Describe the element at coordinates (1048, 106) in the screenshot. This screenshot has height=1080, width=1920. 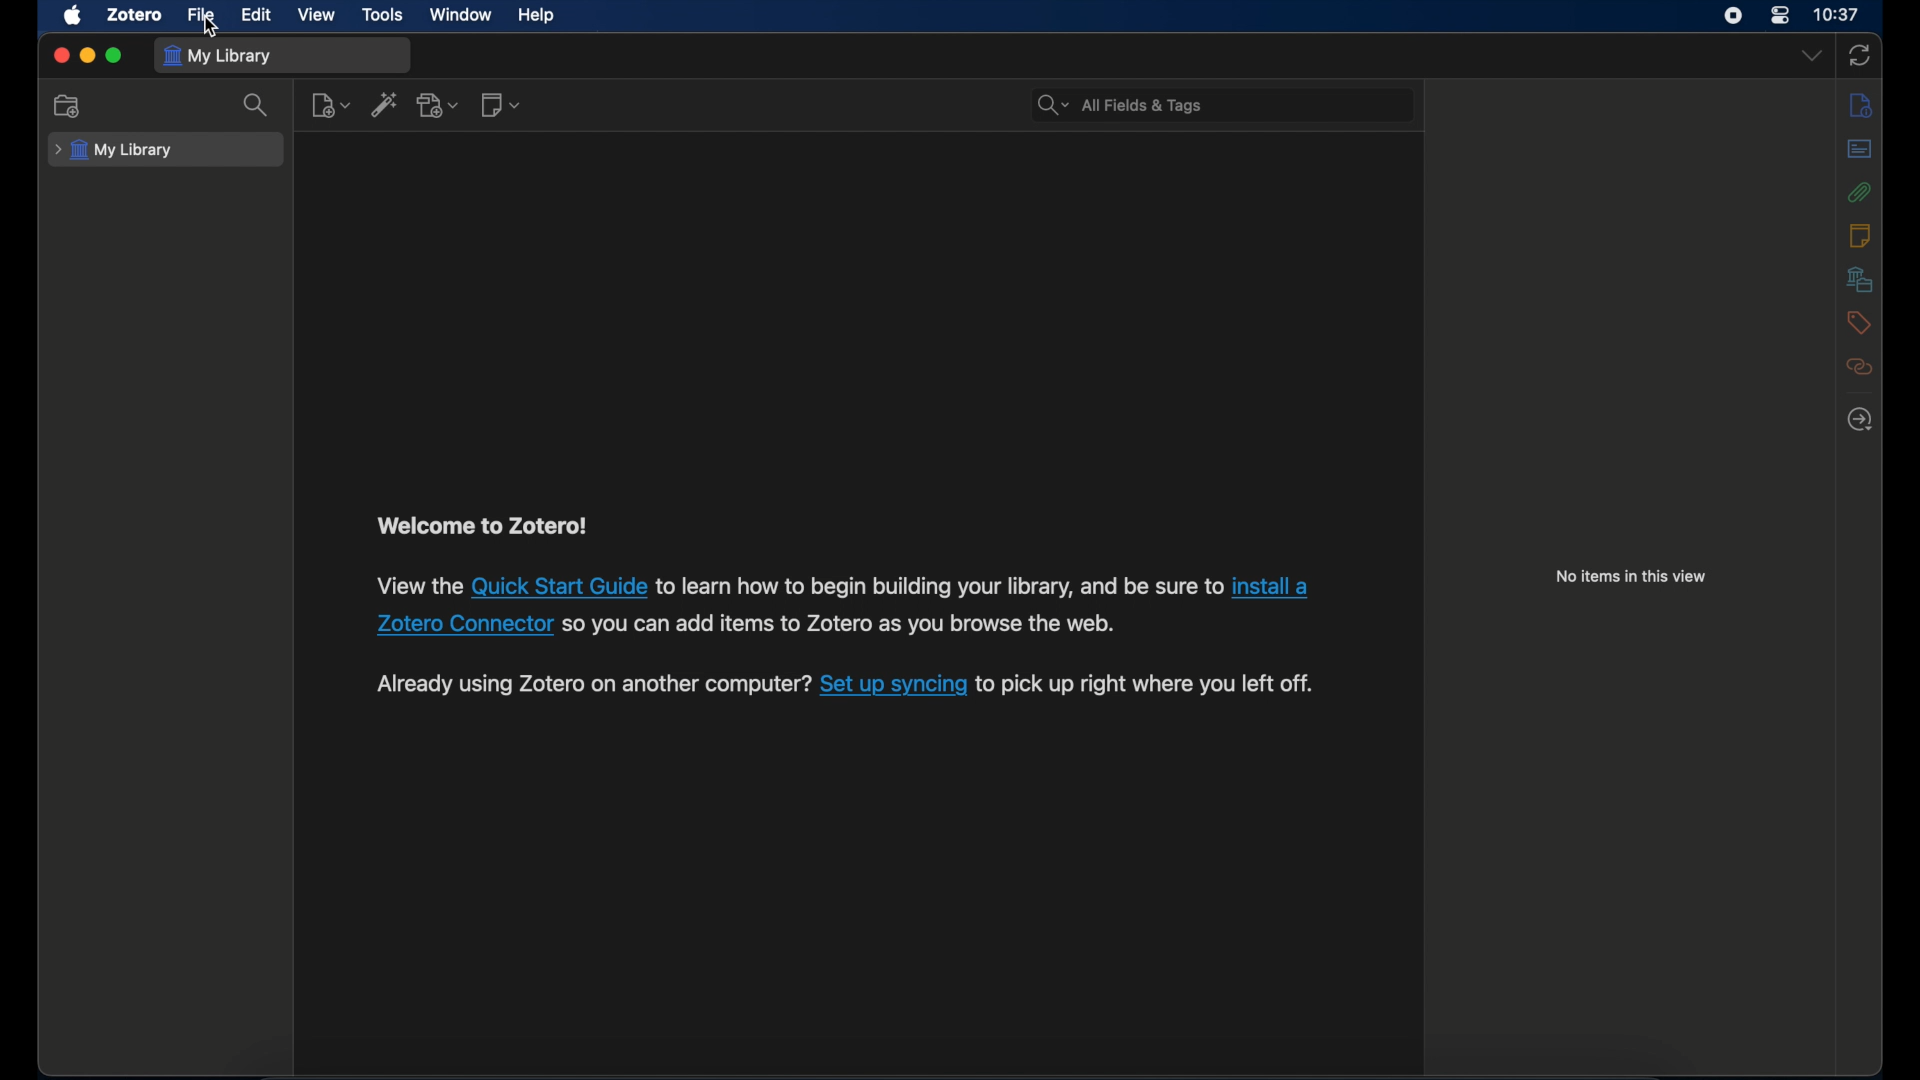
I see `search bar dropdown` at that location.